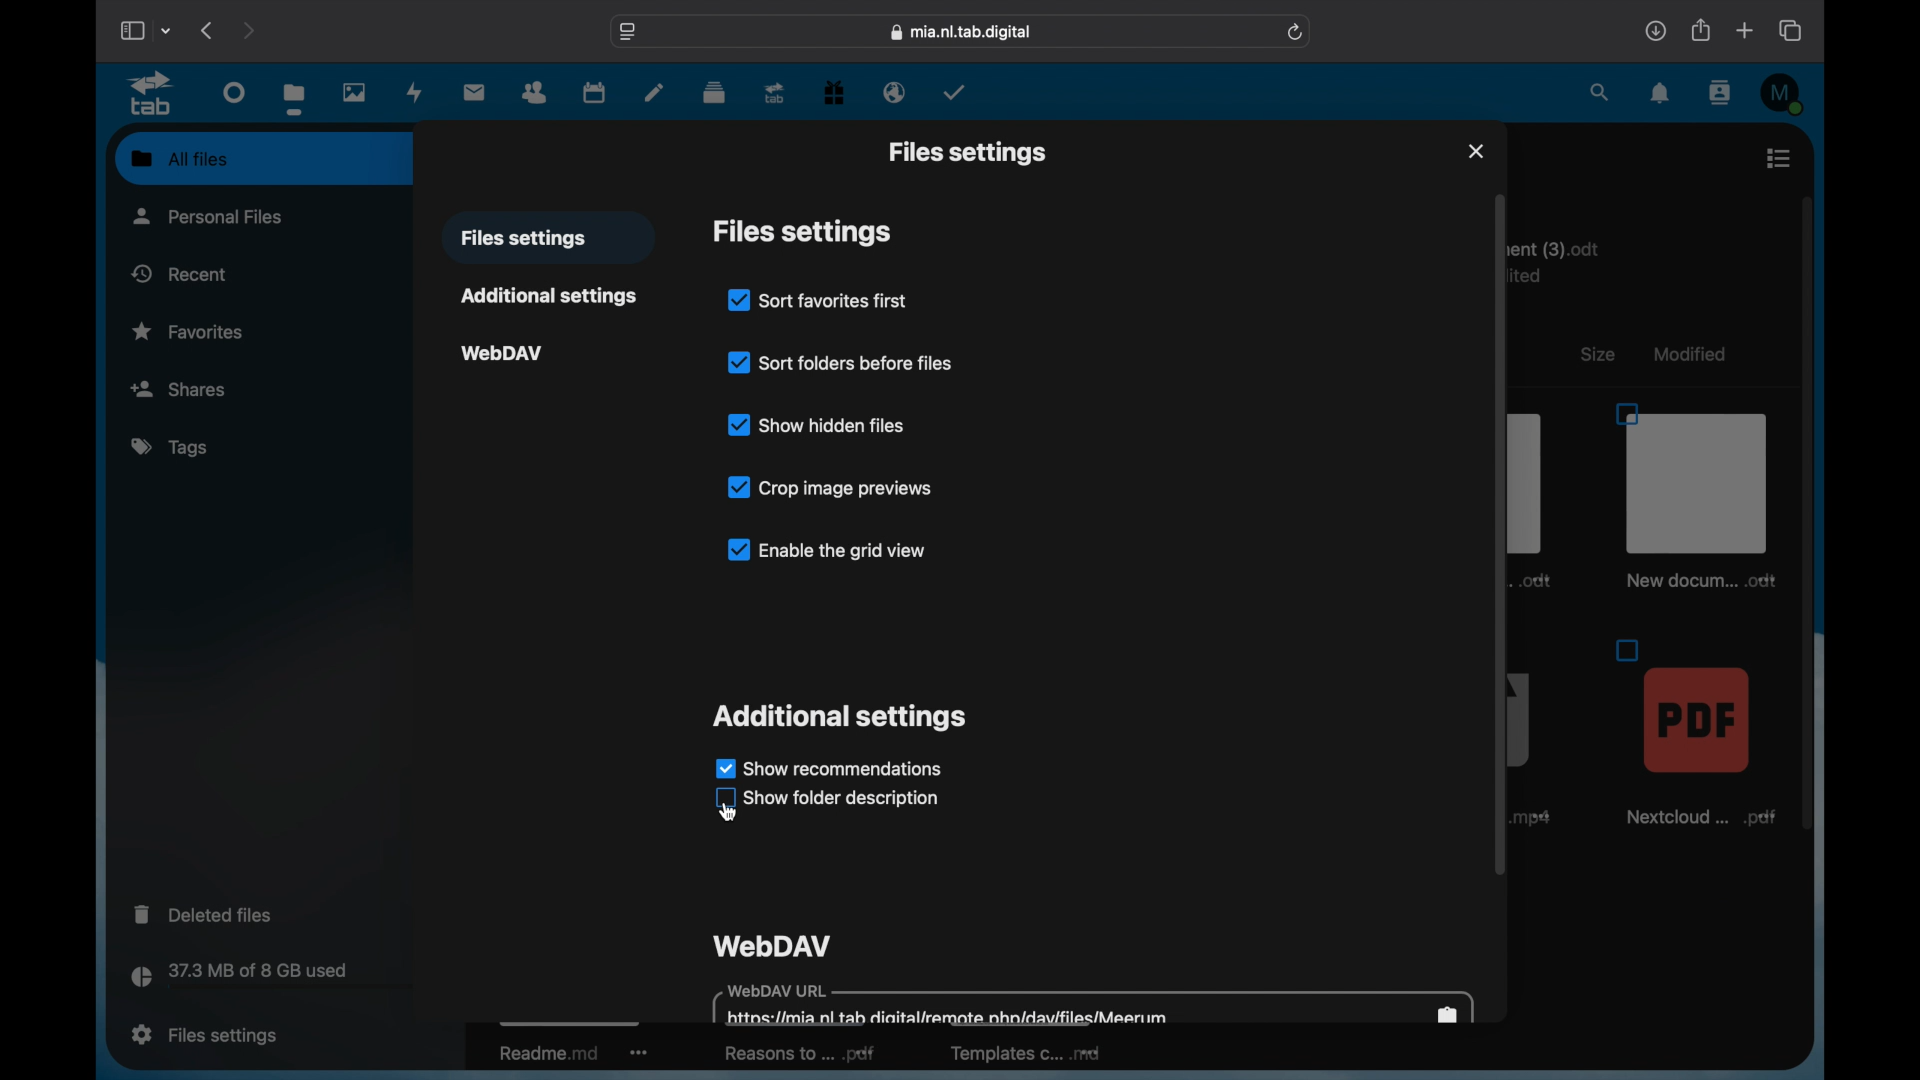  What do you see at coordinates (838, 718) in the screenshot?
I see `additional settings` at bounding box center [838, 718].